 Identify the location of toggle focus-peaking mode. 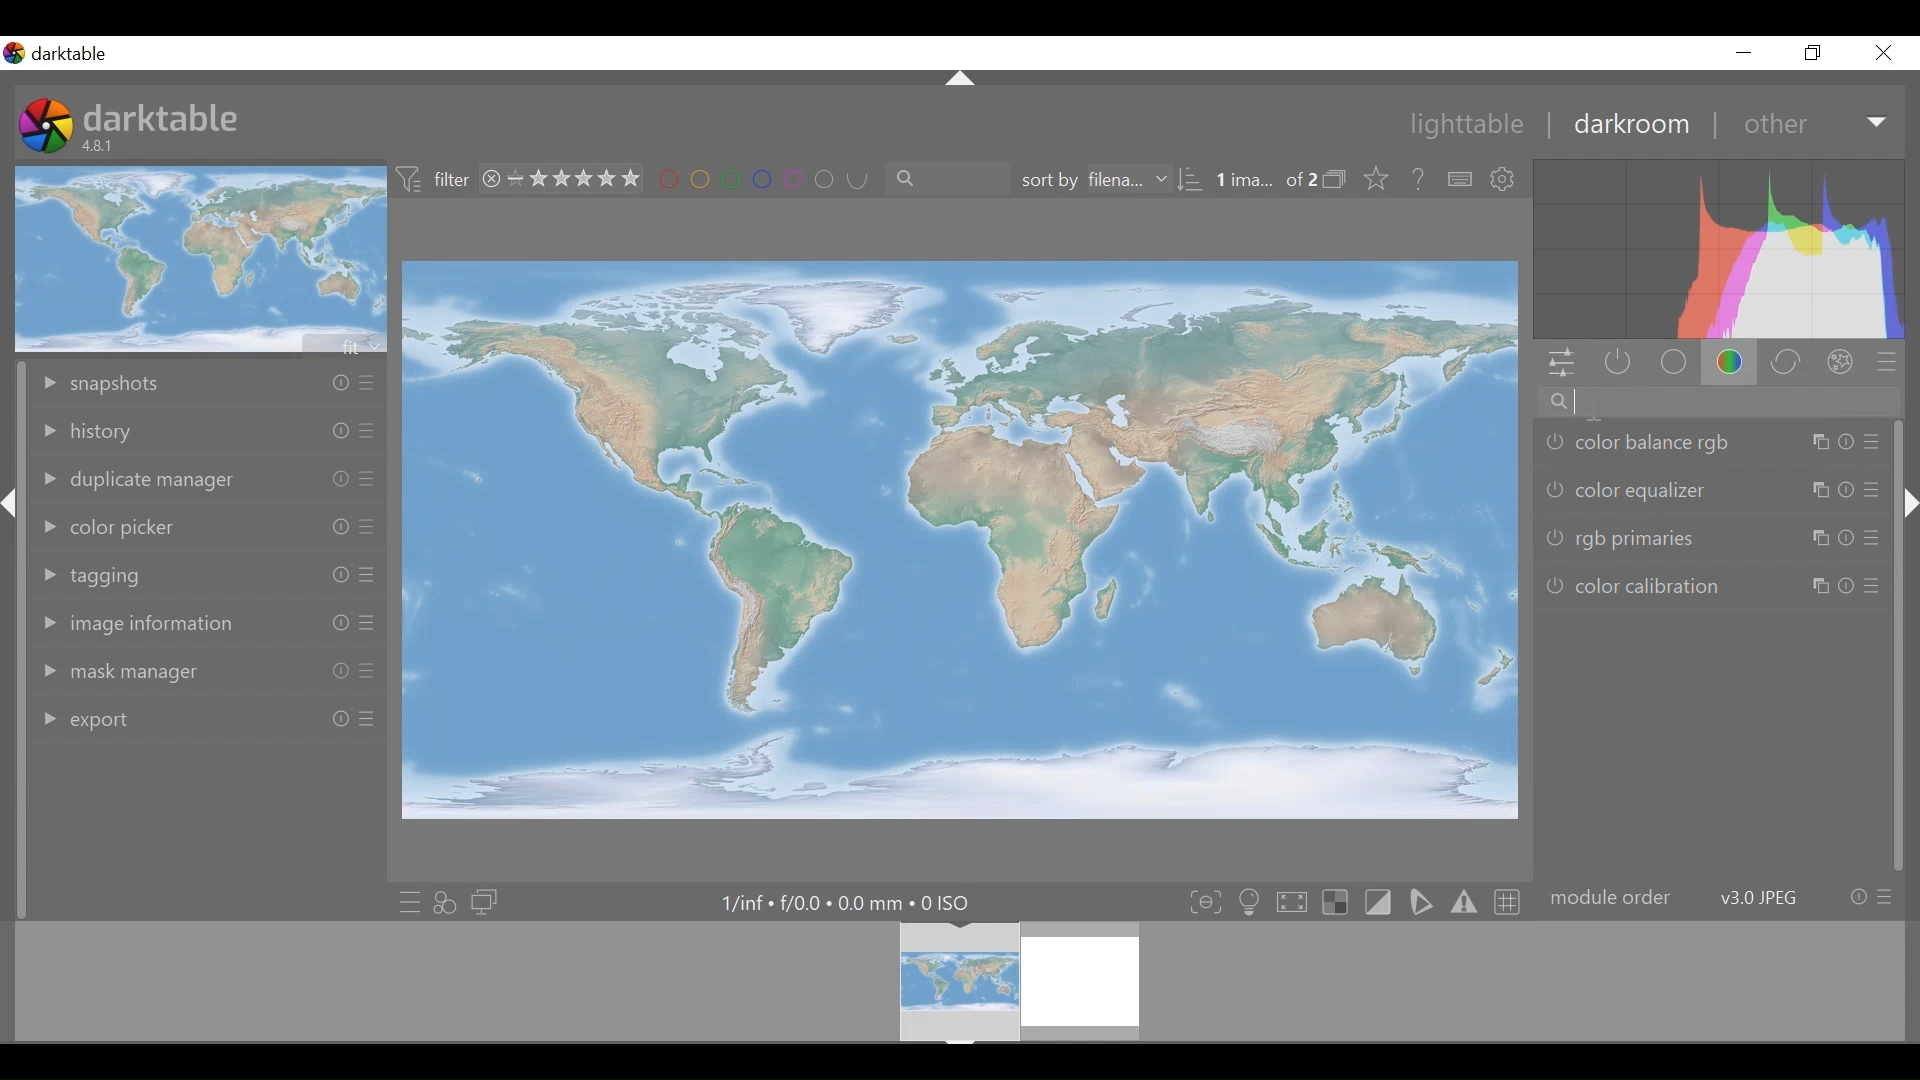
(1203, 902).